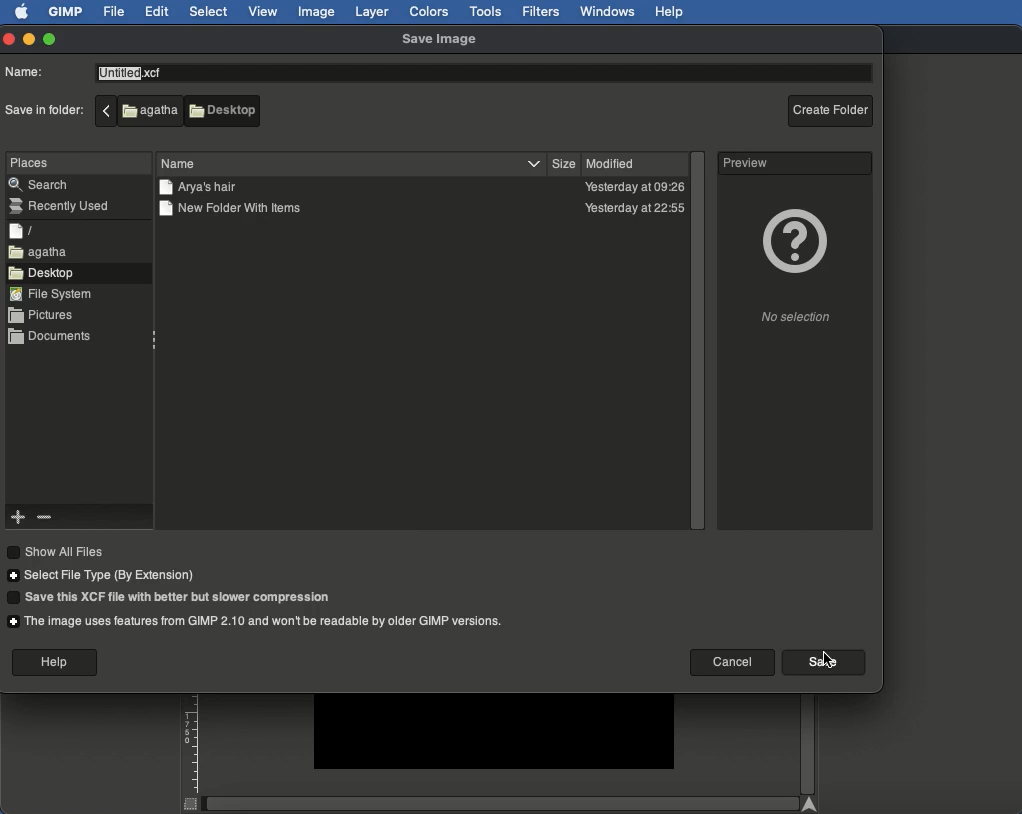 The width and height of the screenshot is (1022, 814). What do you see at coordinates (185, 163) in the screenshot?
I see `Name` at bounding box center [185, 163].